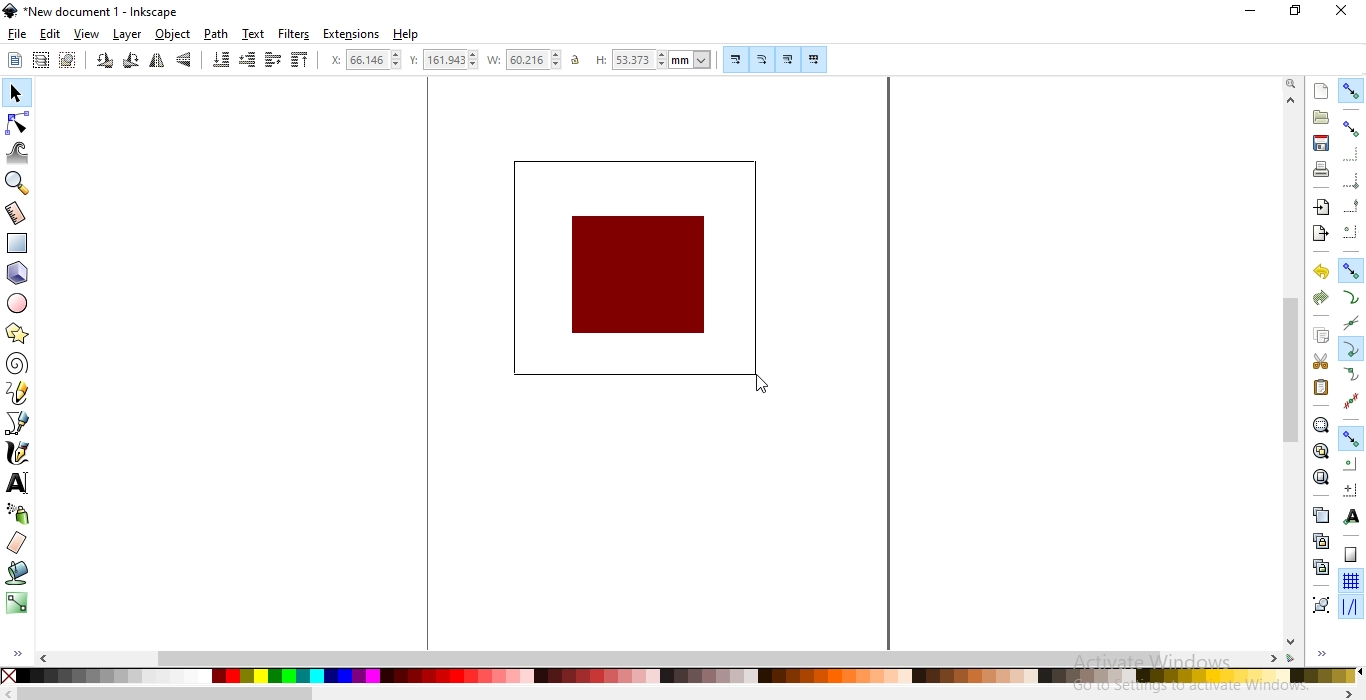  Describe the element at coordinates (333, 60) in the screenshot. I see `horizontal coordinate of selection` at that location.